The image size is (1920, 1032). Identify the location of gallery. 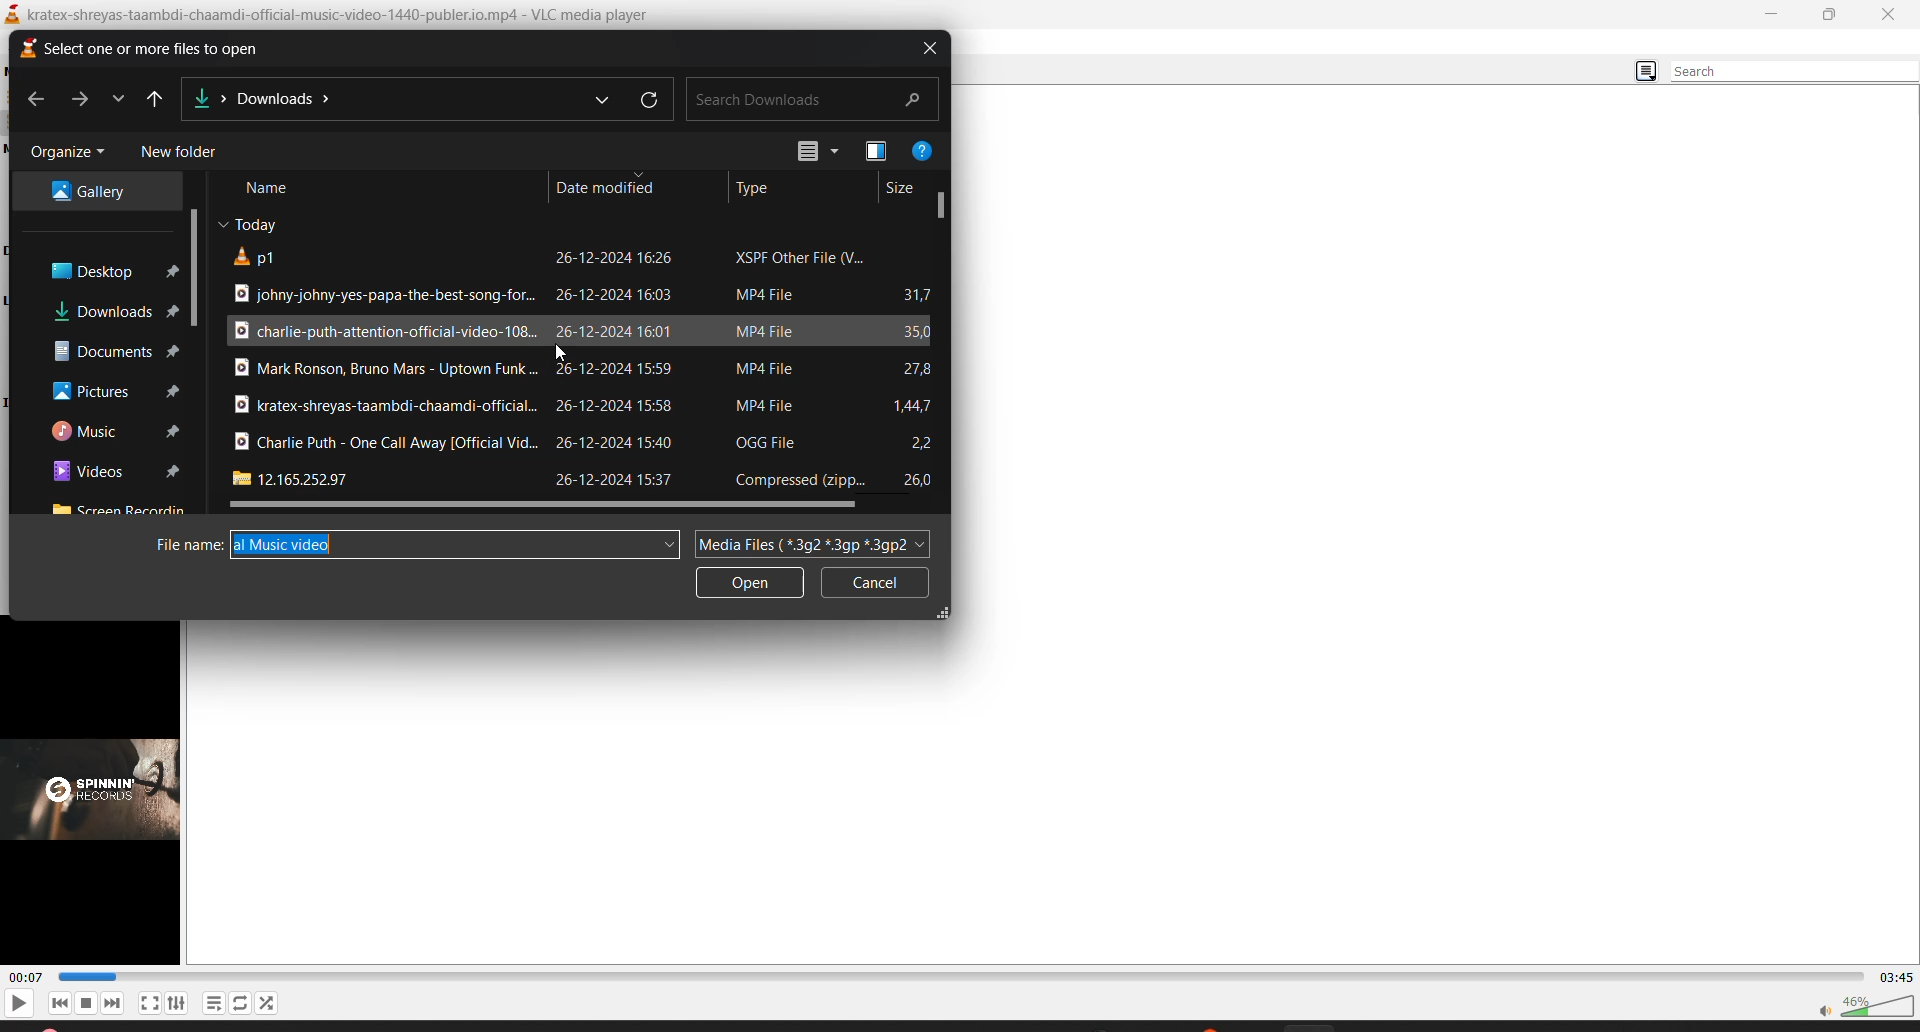
(100, 192).